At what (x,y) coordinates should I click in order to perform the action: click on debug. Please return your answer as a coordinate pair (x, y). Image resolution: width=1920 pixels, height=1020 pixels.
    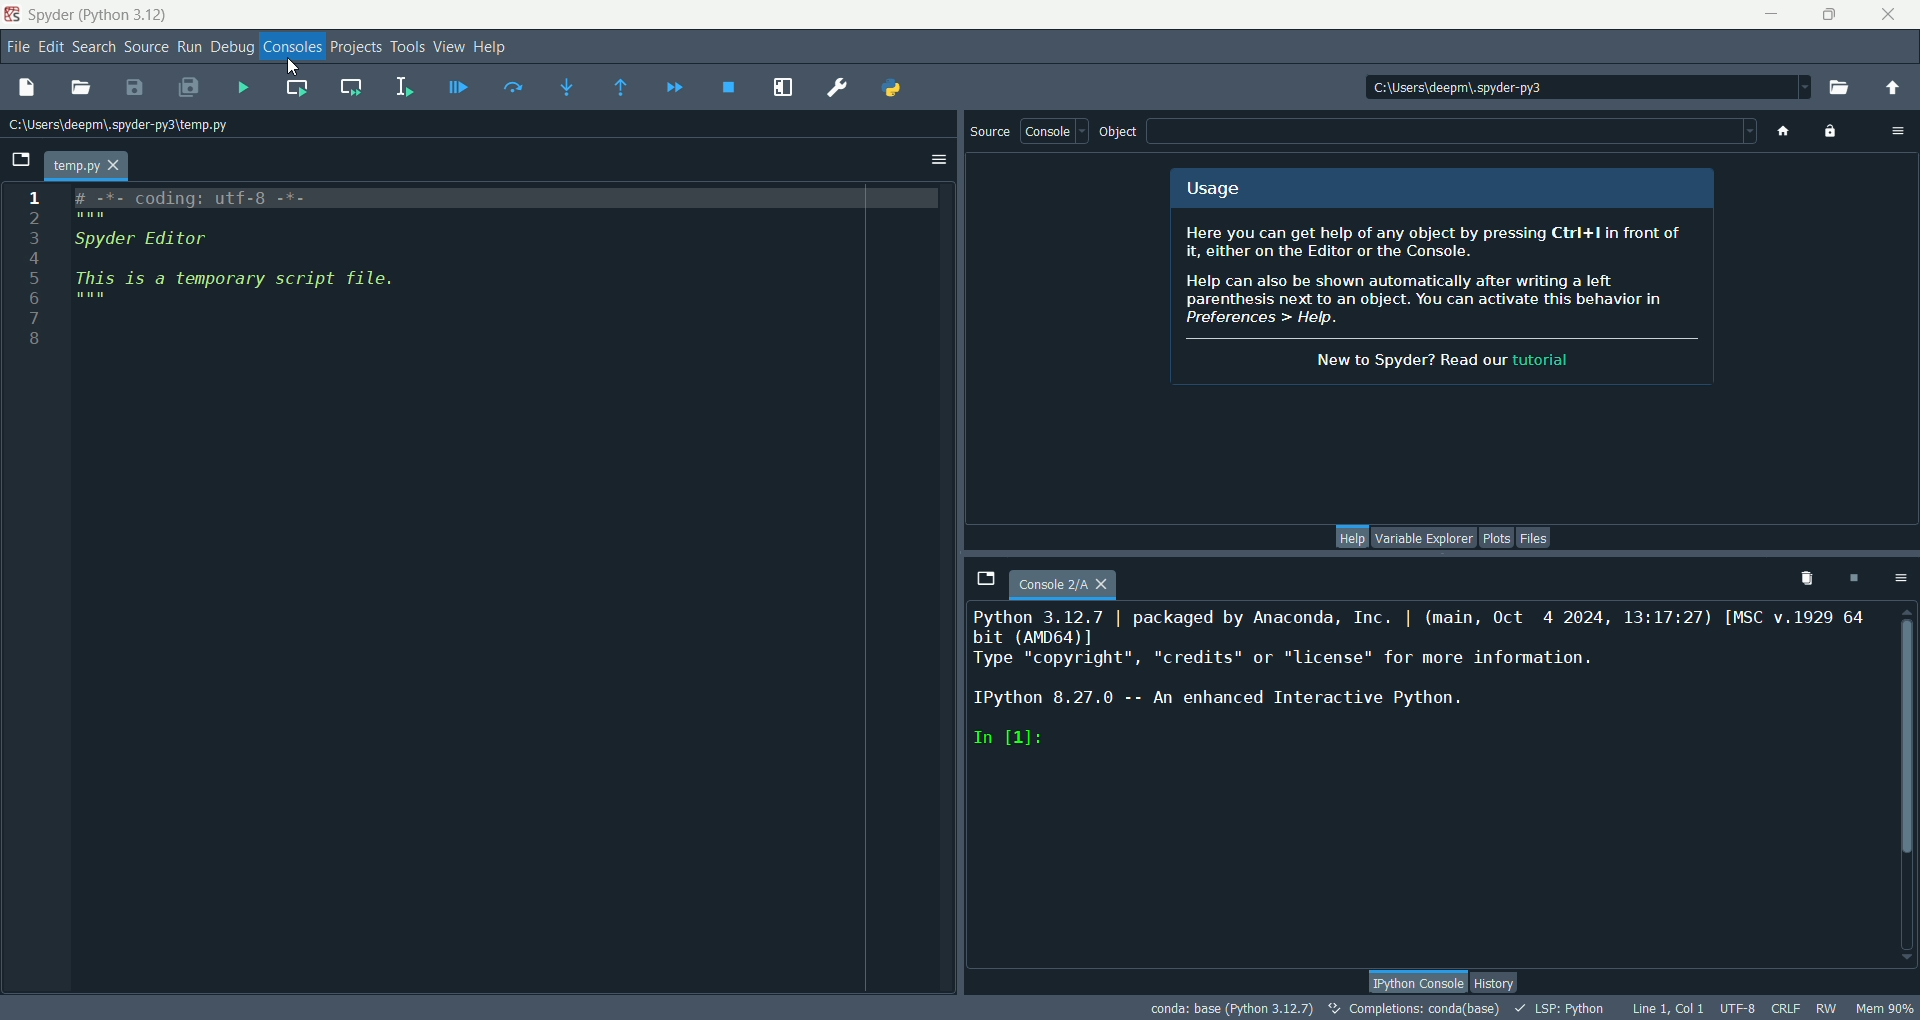
    Looking at the image, I should click on (233, 48).